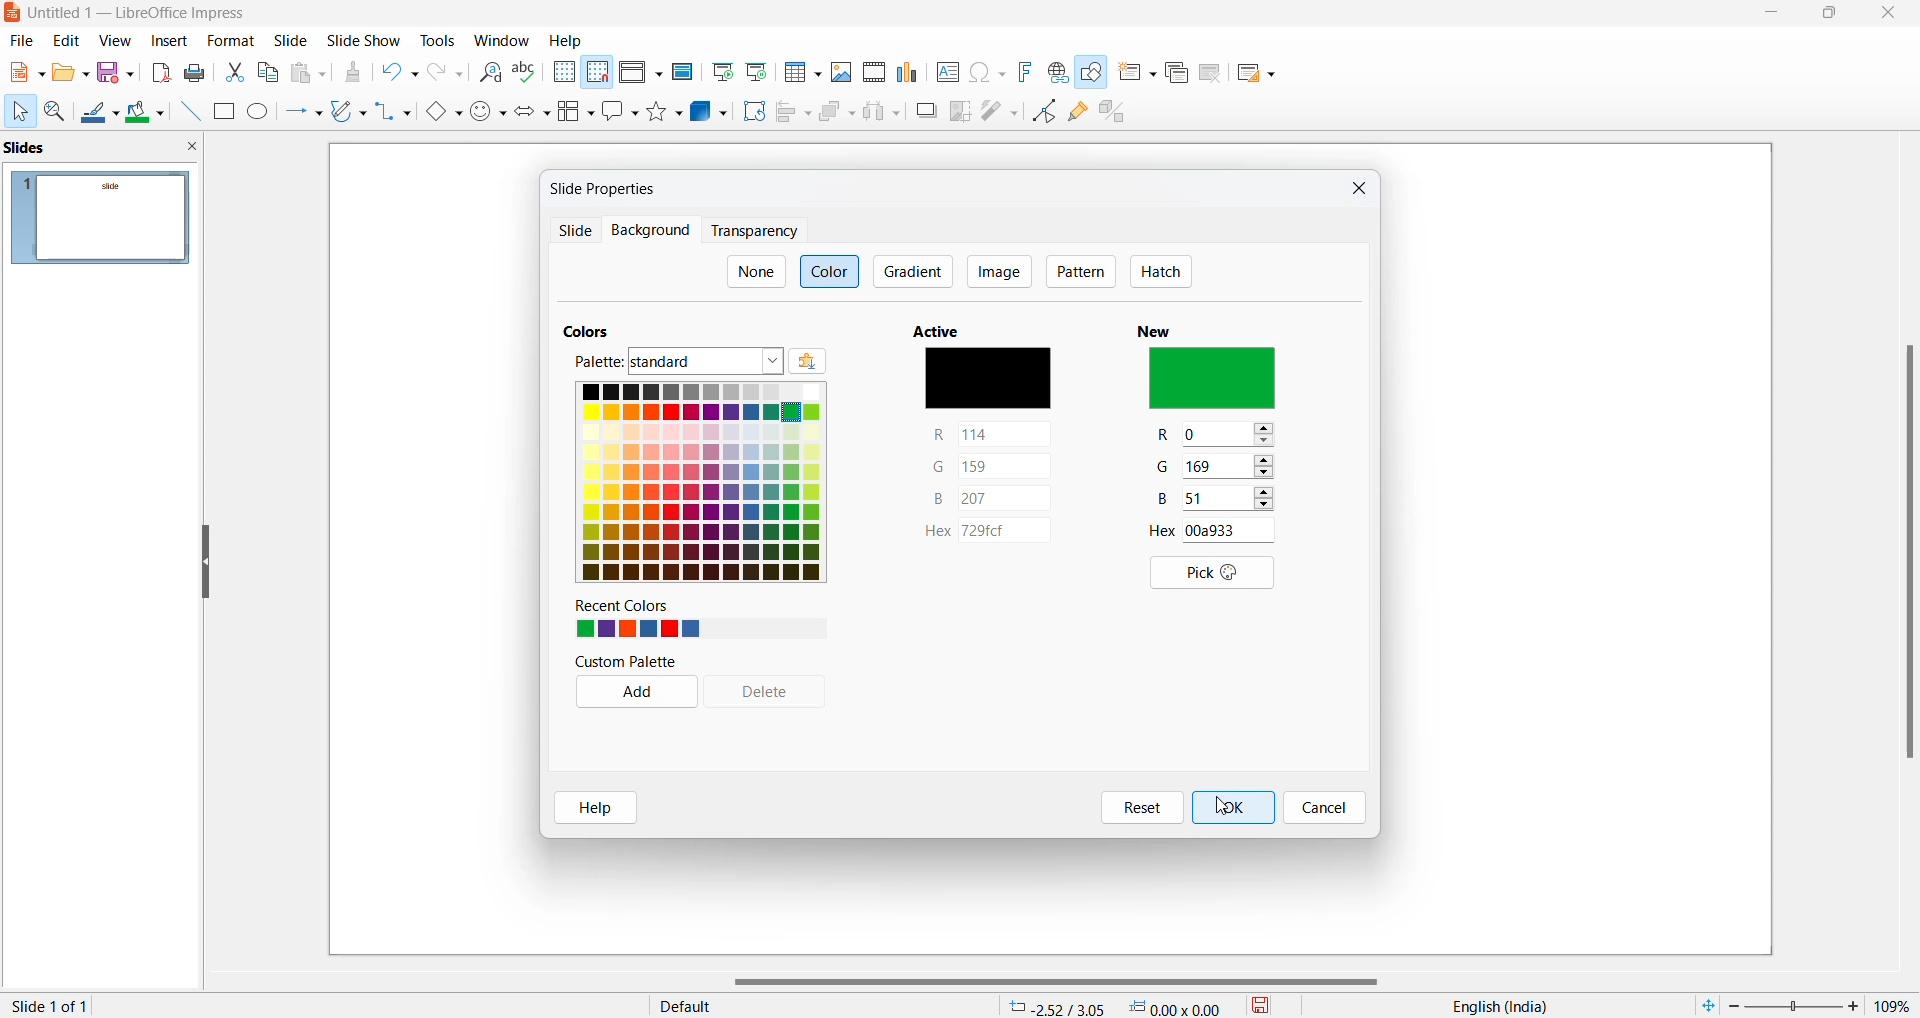 This screenshot has width=1920, height=1018. I want to click on insert text, so click(946, 71).